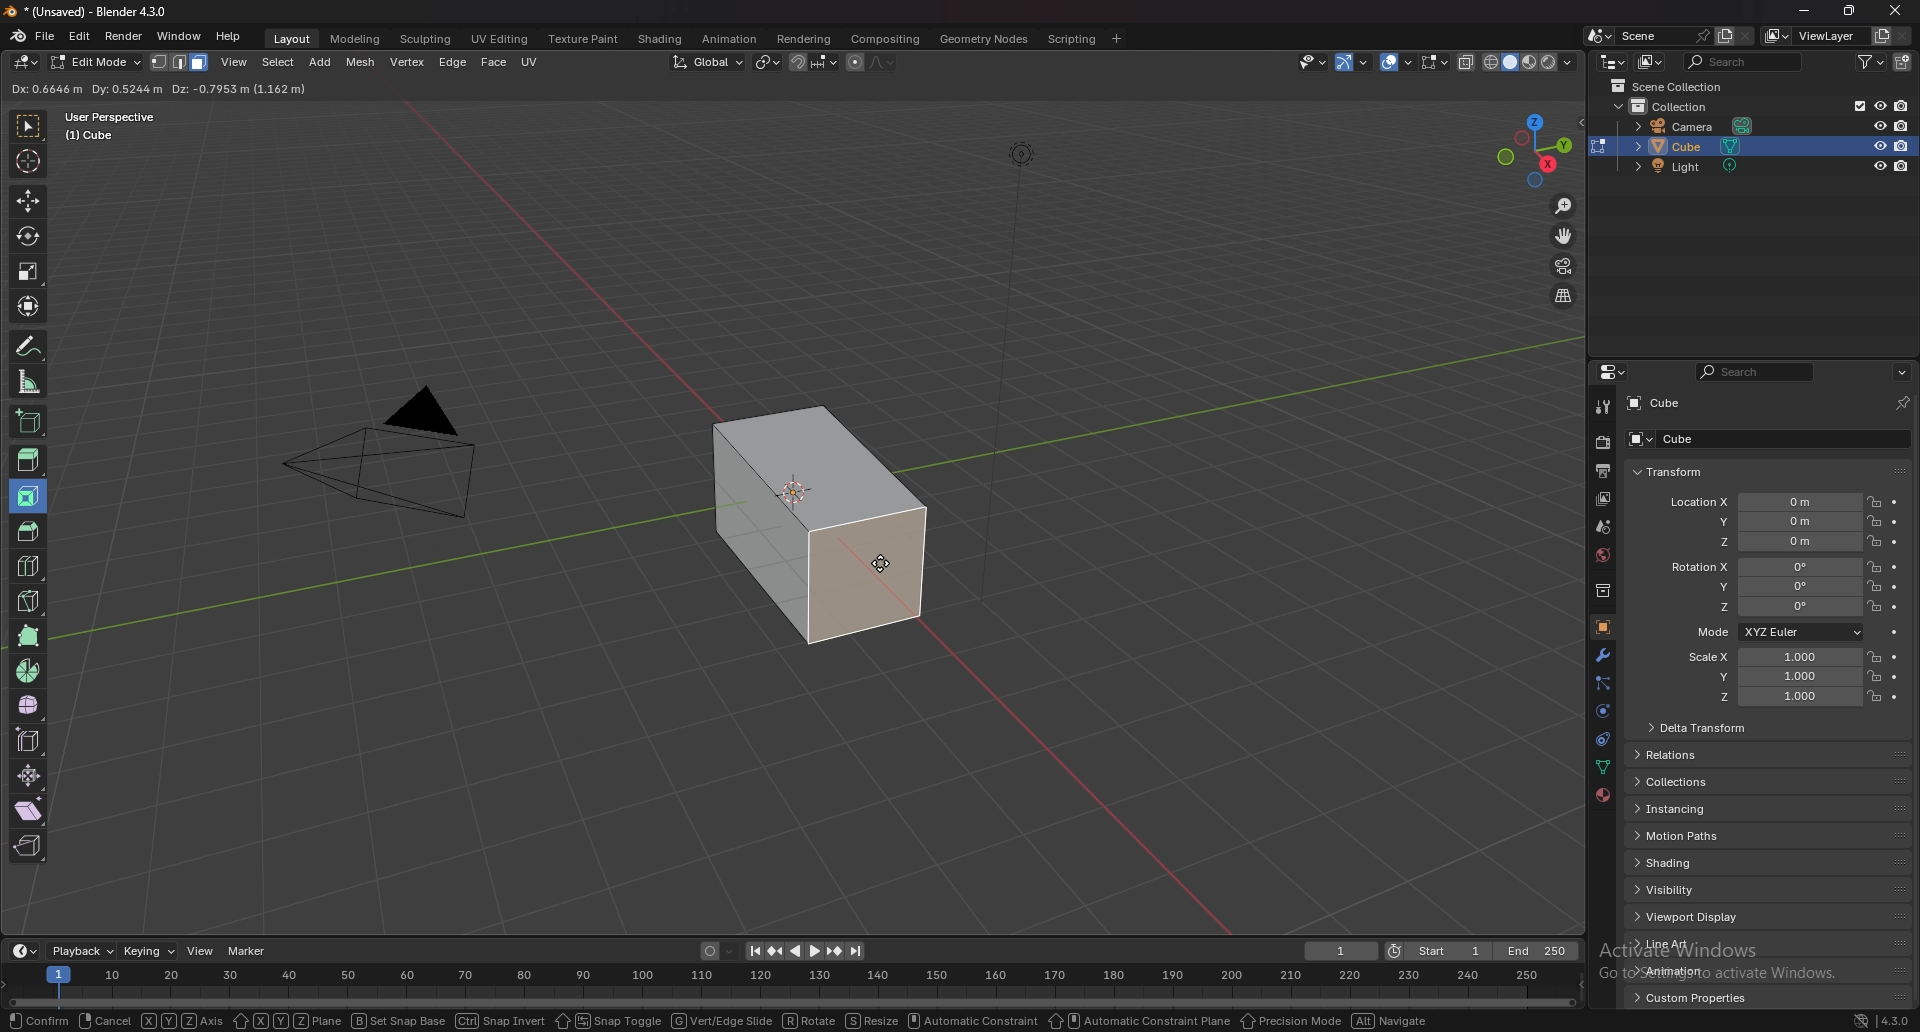 This screenshot has width=1920, height=1032. I want to click on new collection, so click(1903, 63).